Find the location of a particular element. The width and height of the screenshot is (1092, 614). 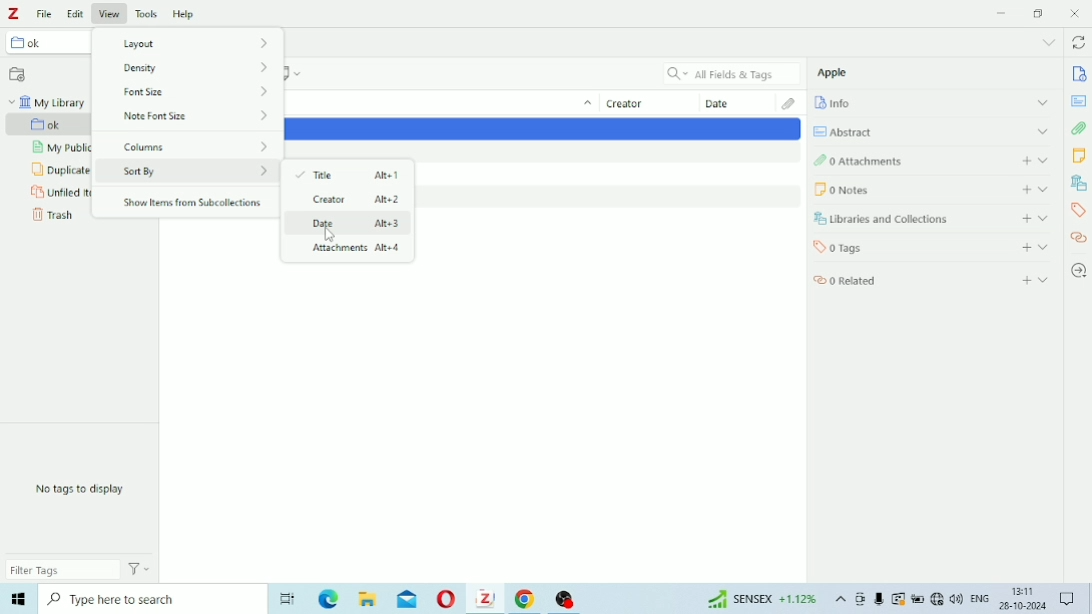

Attachments is located at coordinates (890, 162).